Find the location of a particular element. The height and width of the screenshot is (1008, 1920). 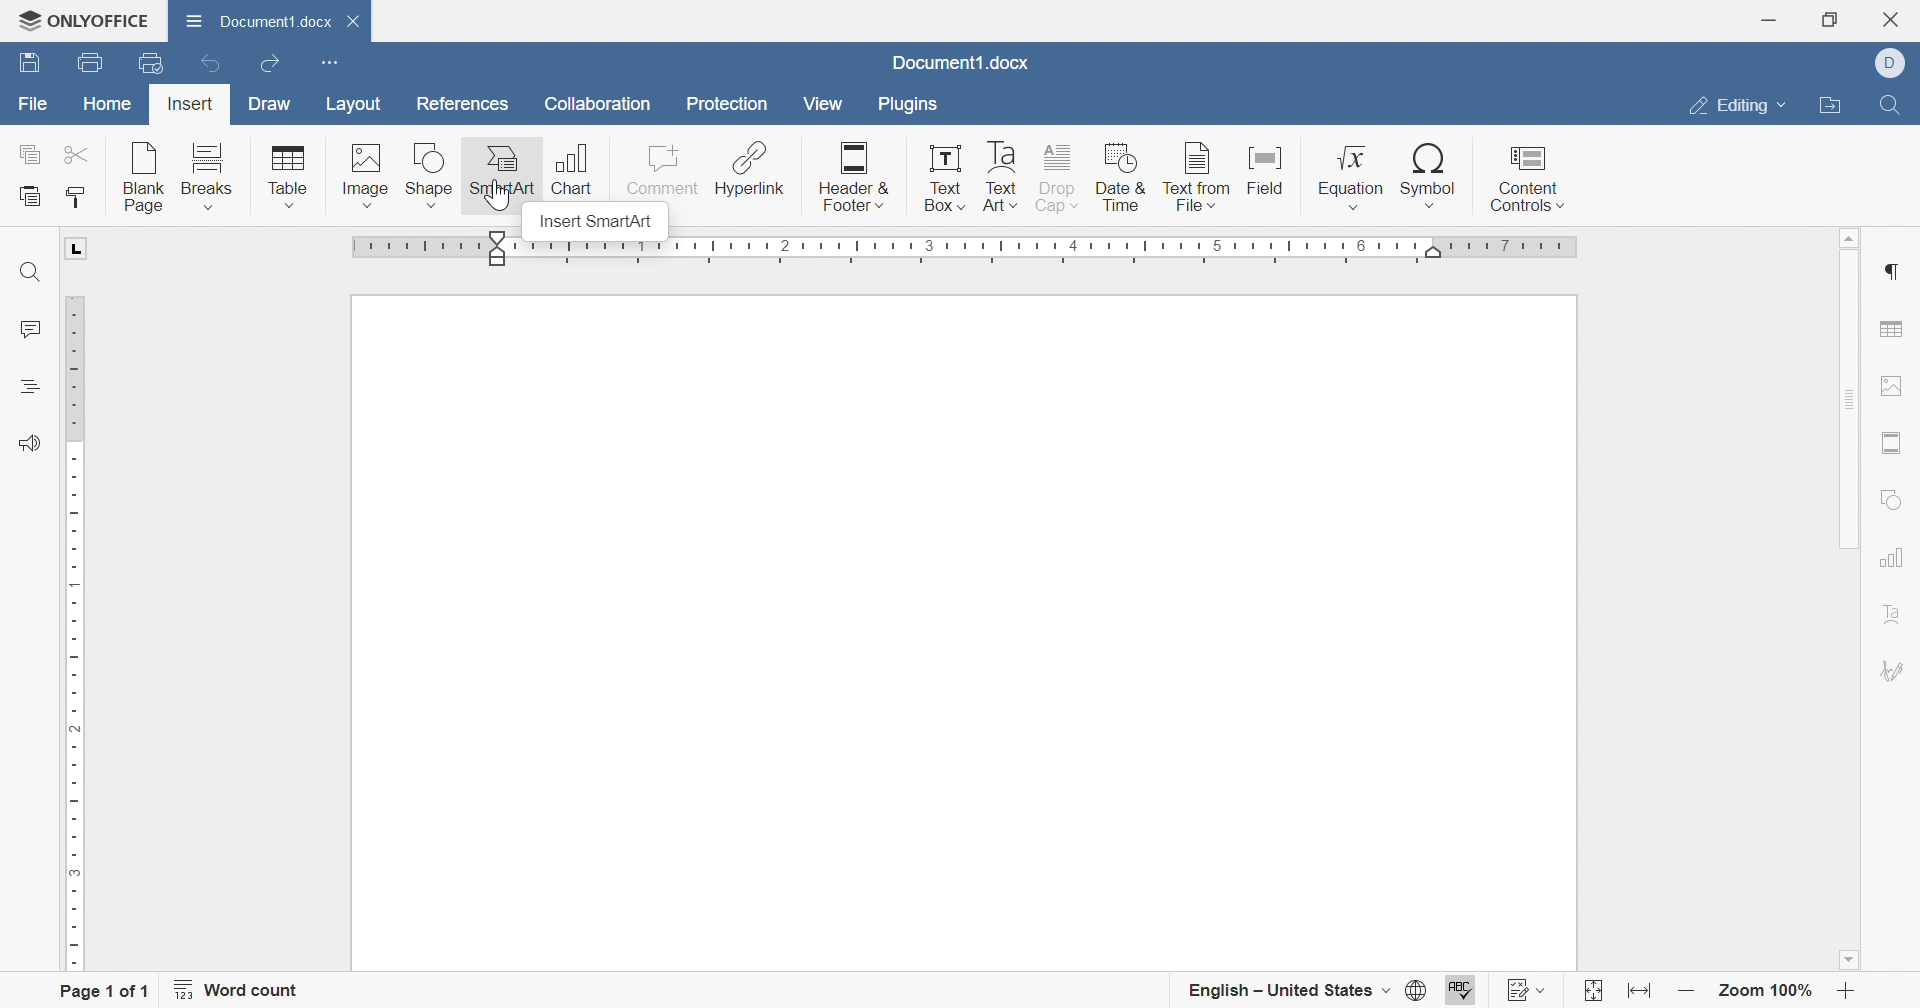

Comments is located at coordinates (28, 330).